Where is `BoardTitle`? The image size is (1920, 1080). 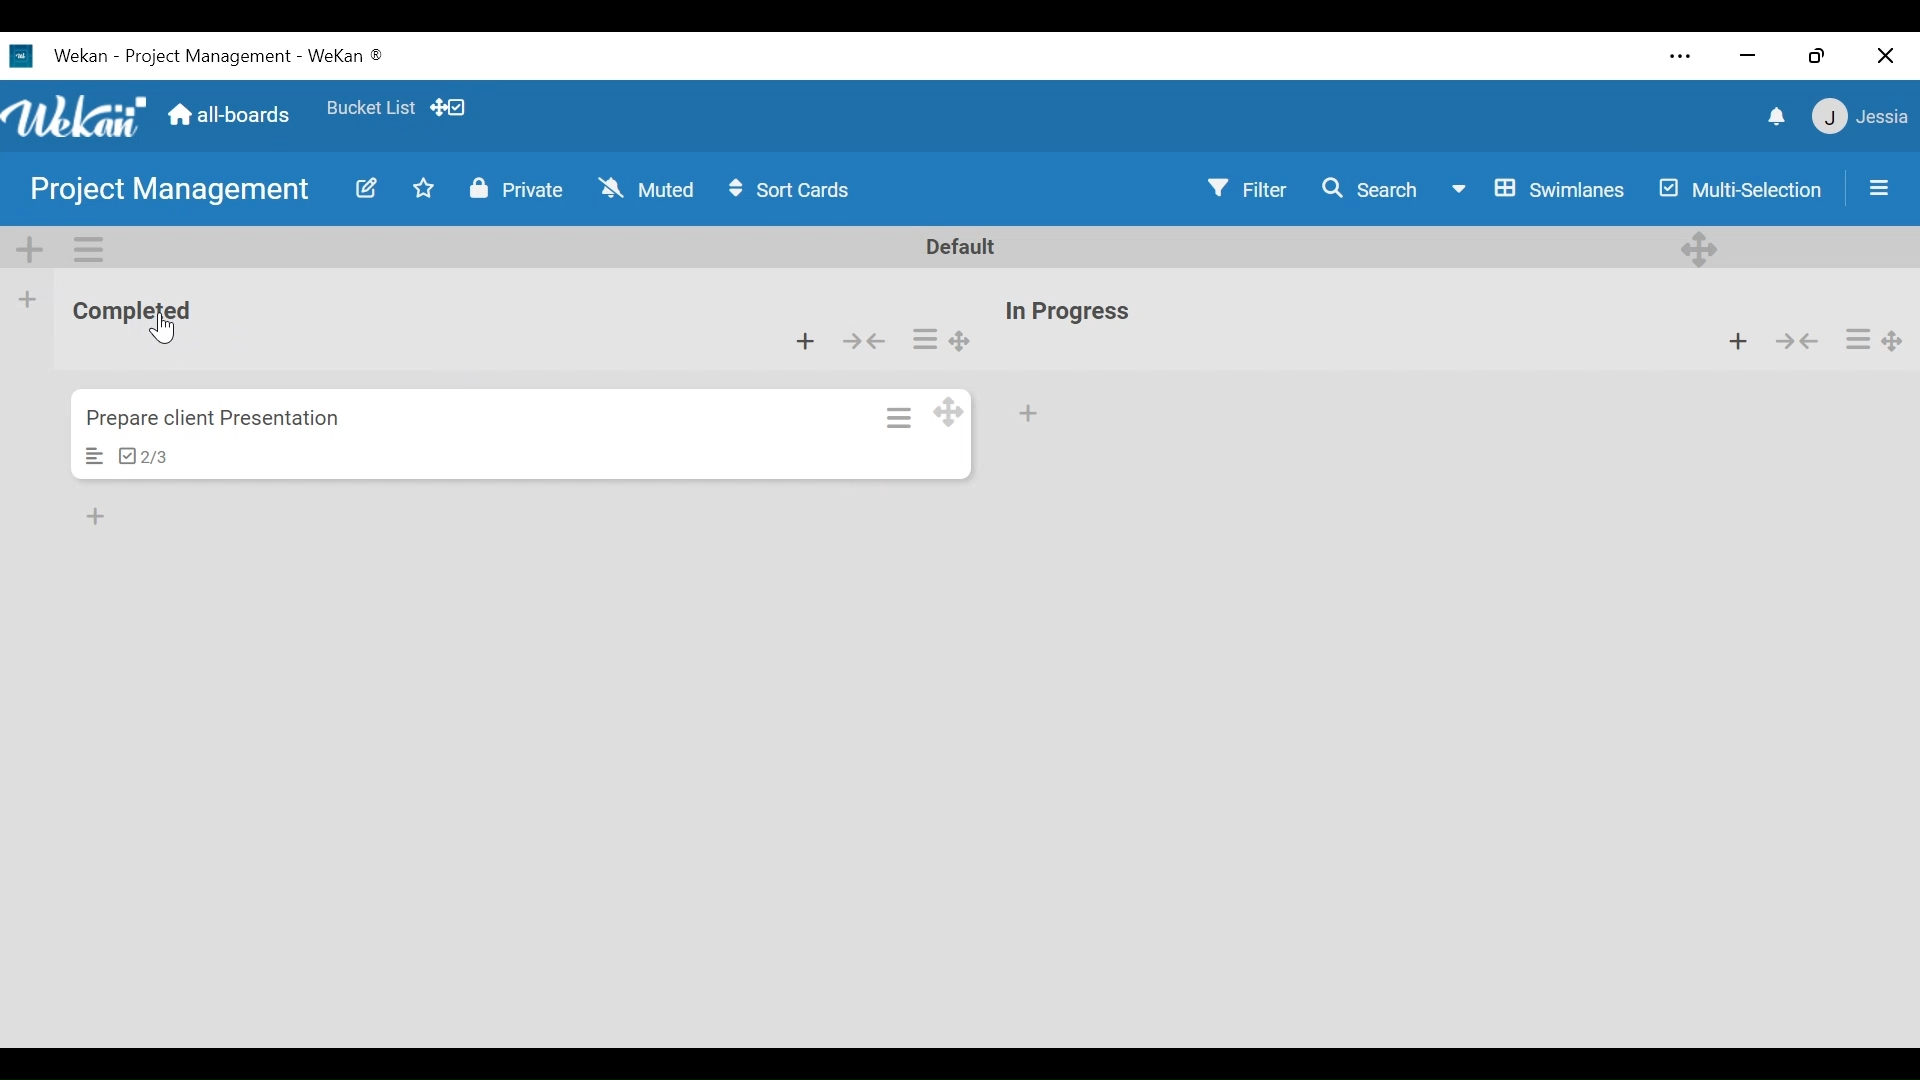 BoardTitle is located at coordinates (170, 191).